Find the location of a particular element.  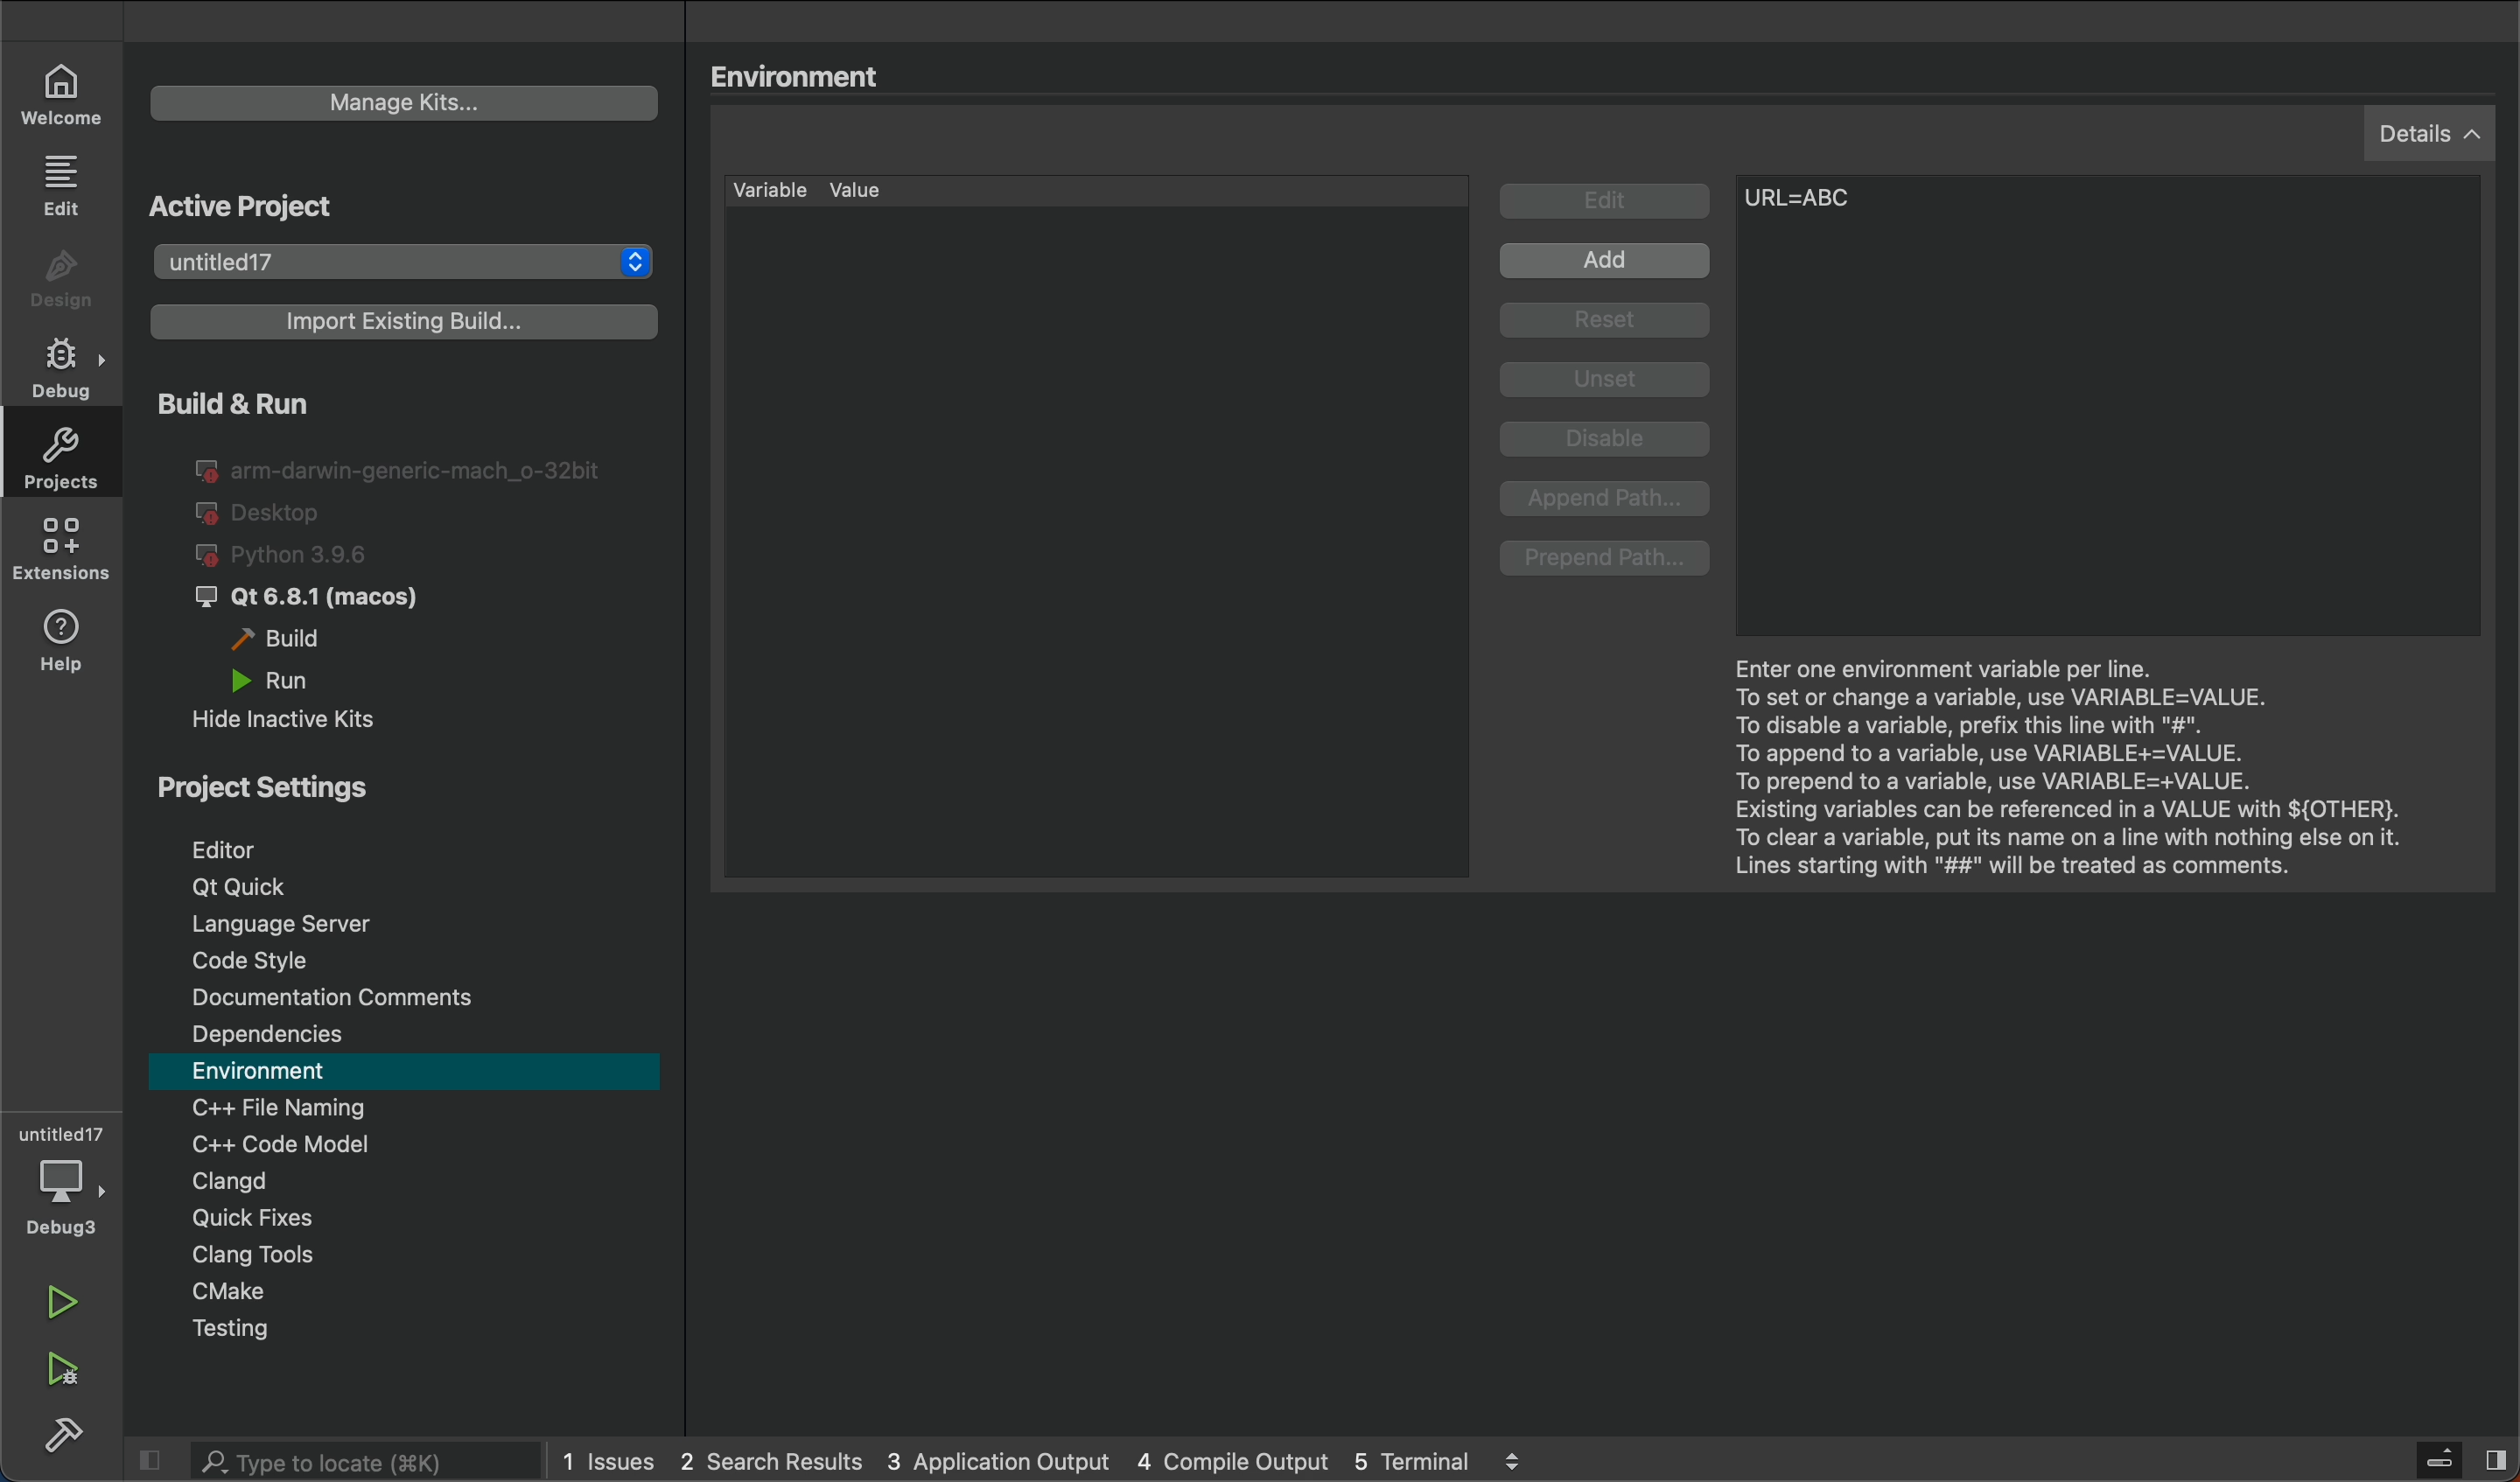

prepend path is located at coordinates (1608, 560).